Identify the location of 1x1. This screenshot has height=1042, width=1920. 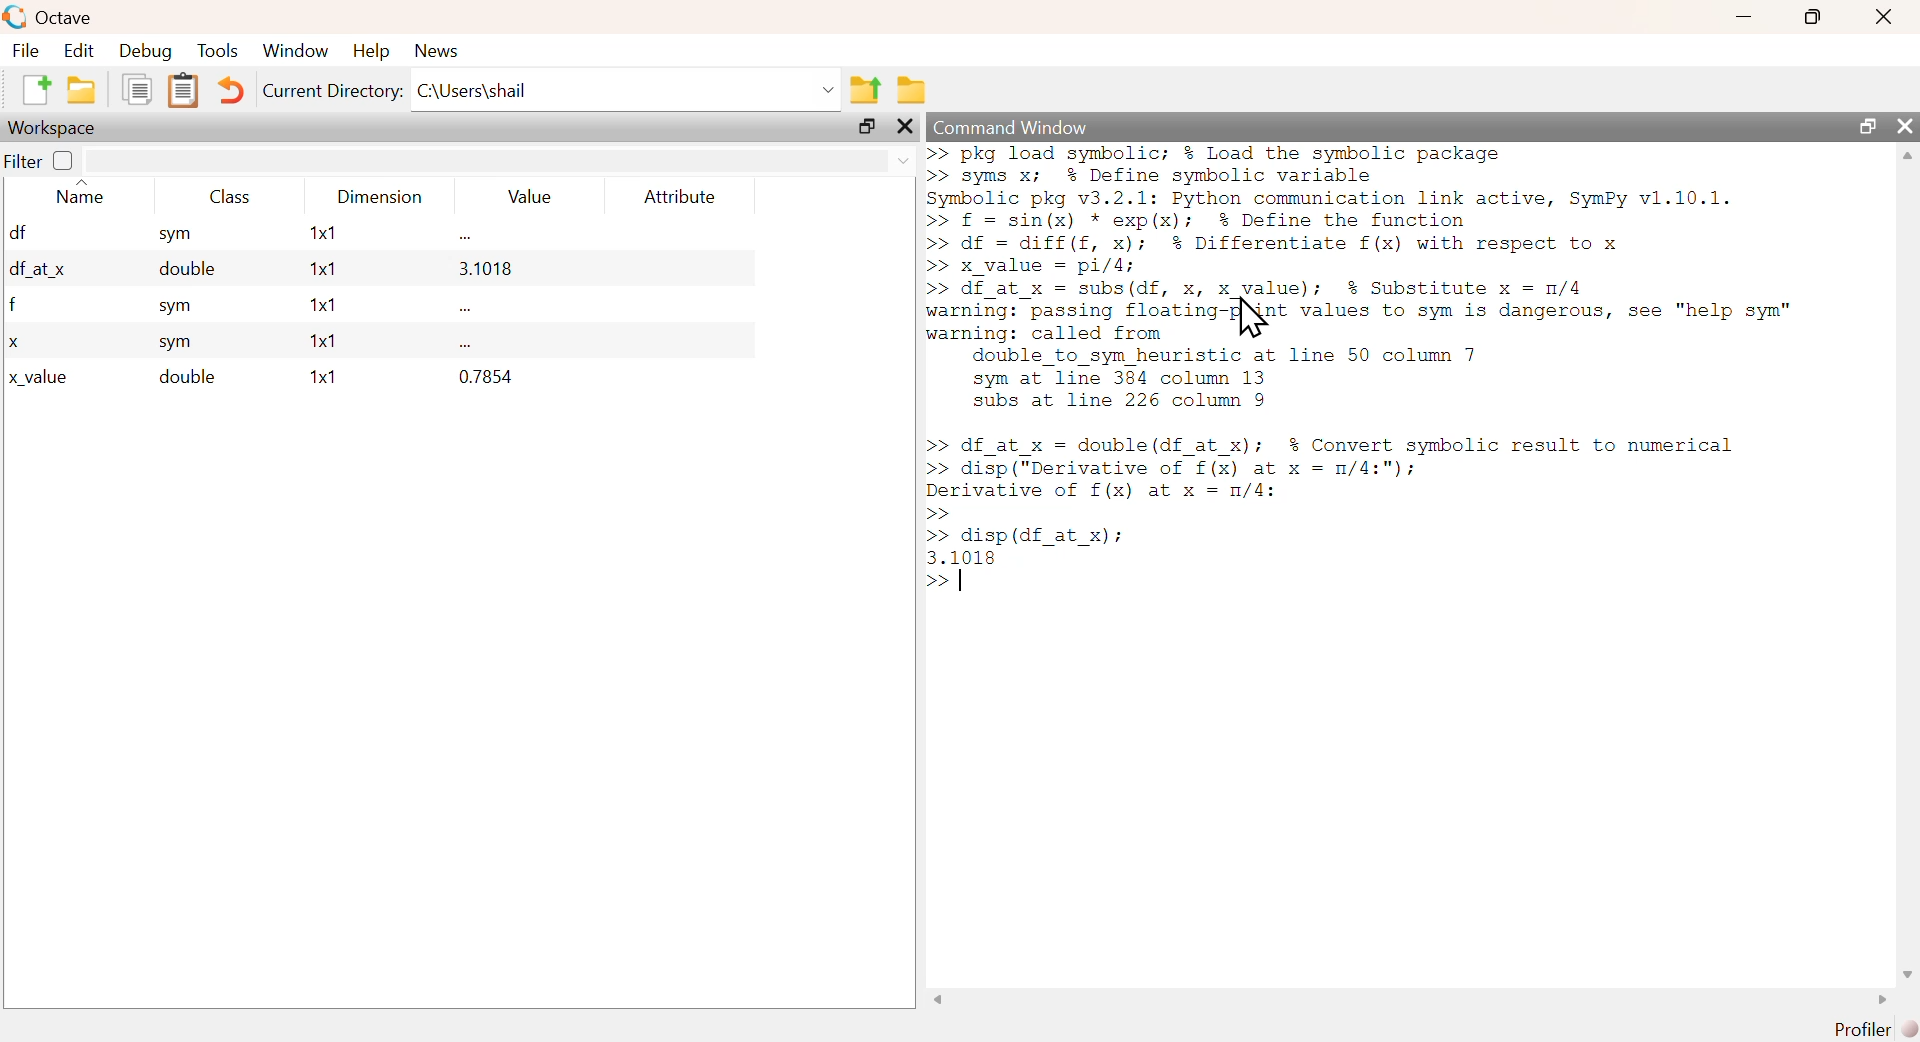
(324, 270).